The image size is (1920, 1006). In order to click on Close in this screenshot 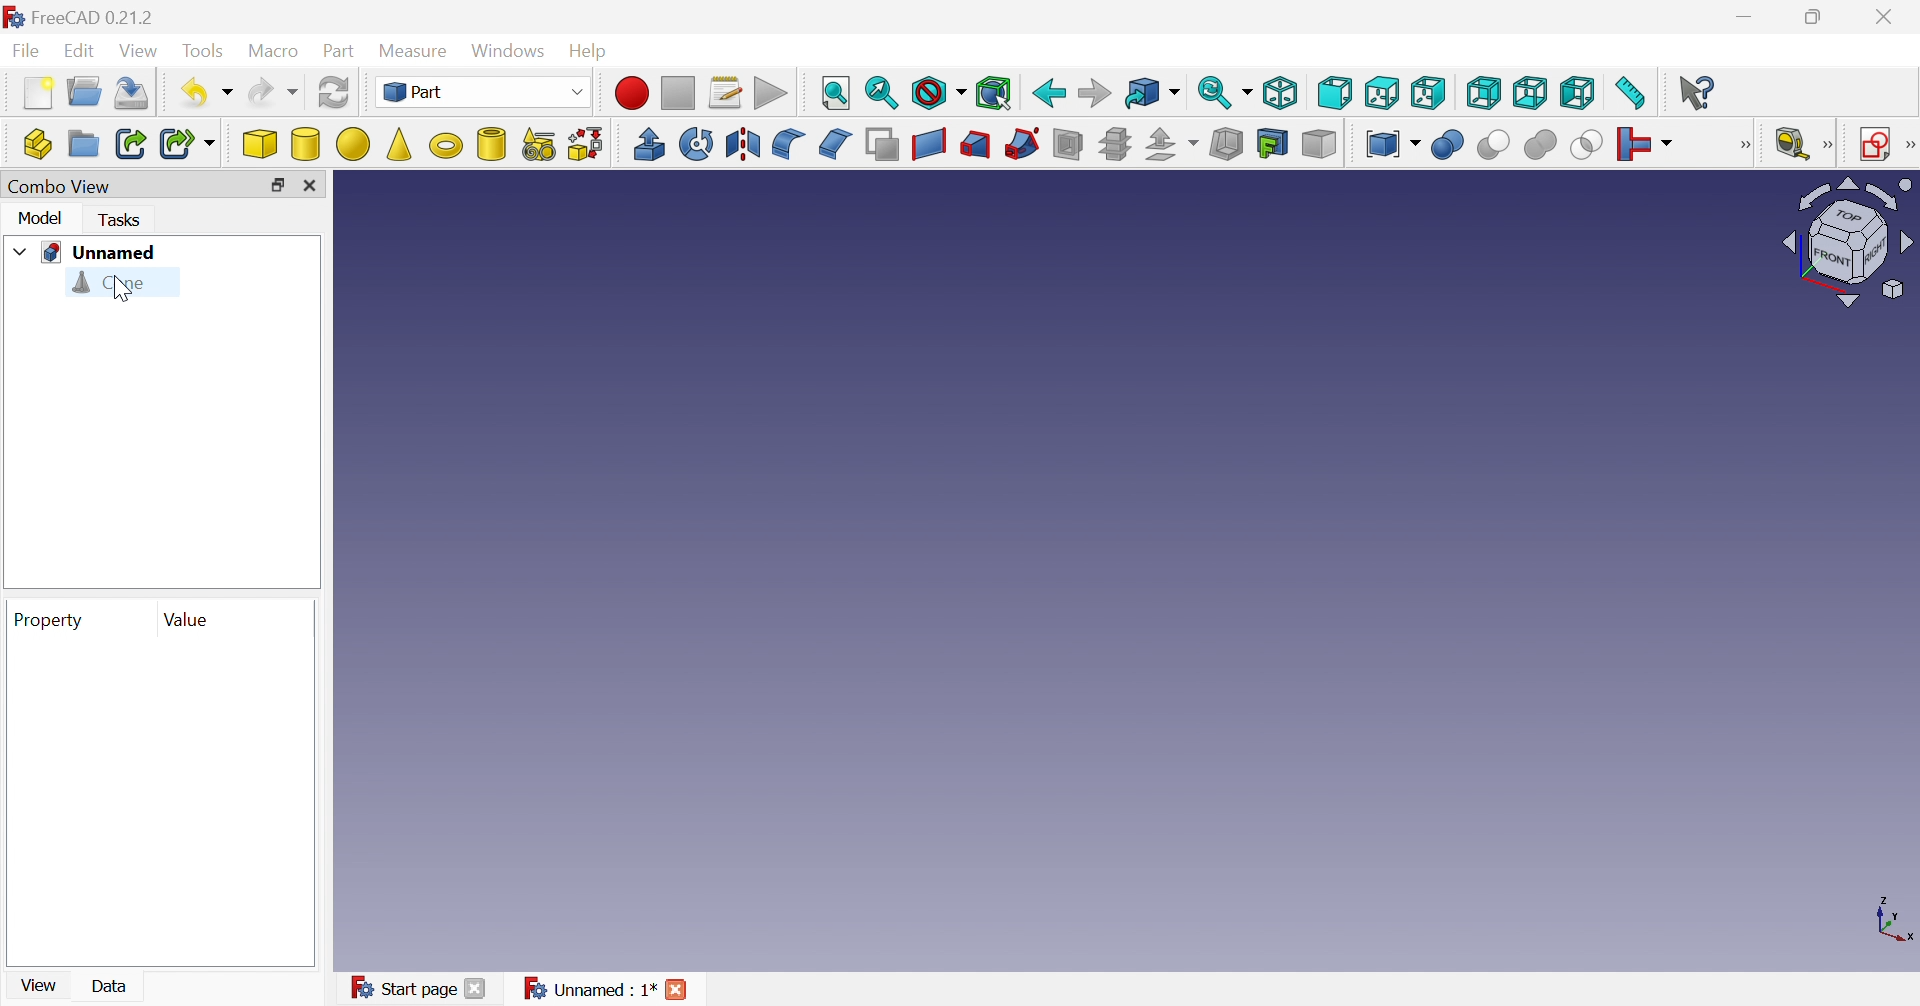, I will do `click(677, 993)`.